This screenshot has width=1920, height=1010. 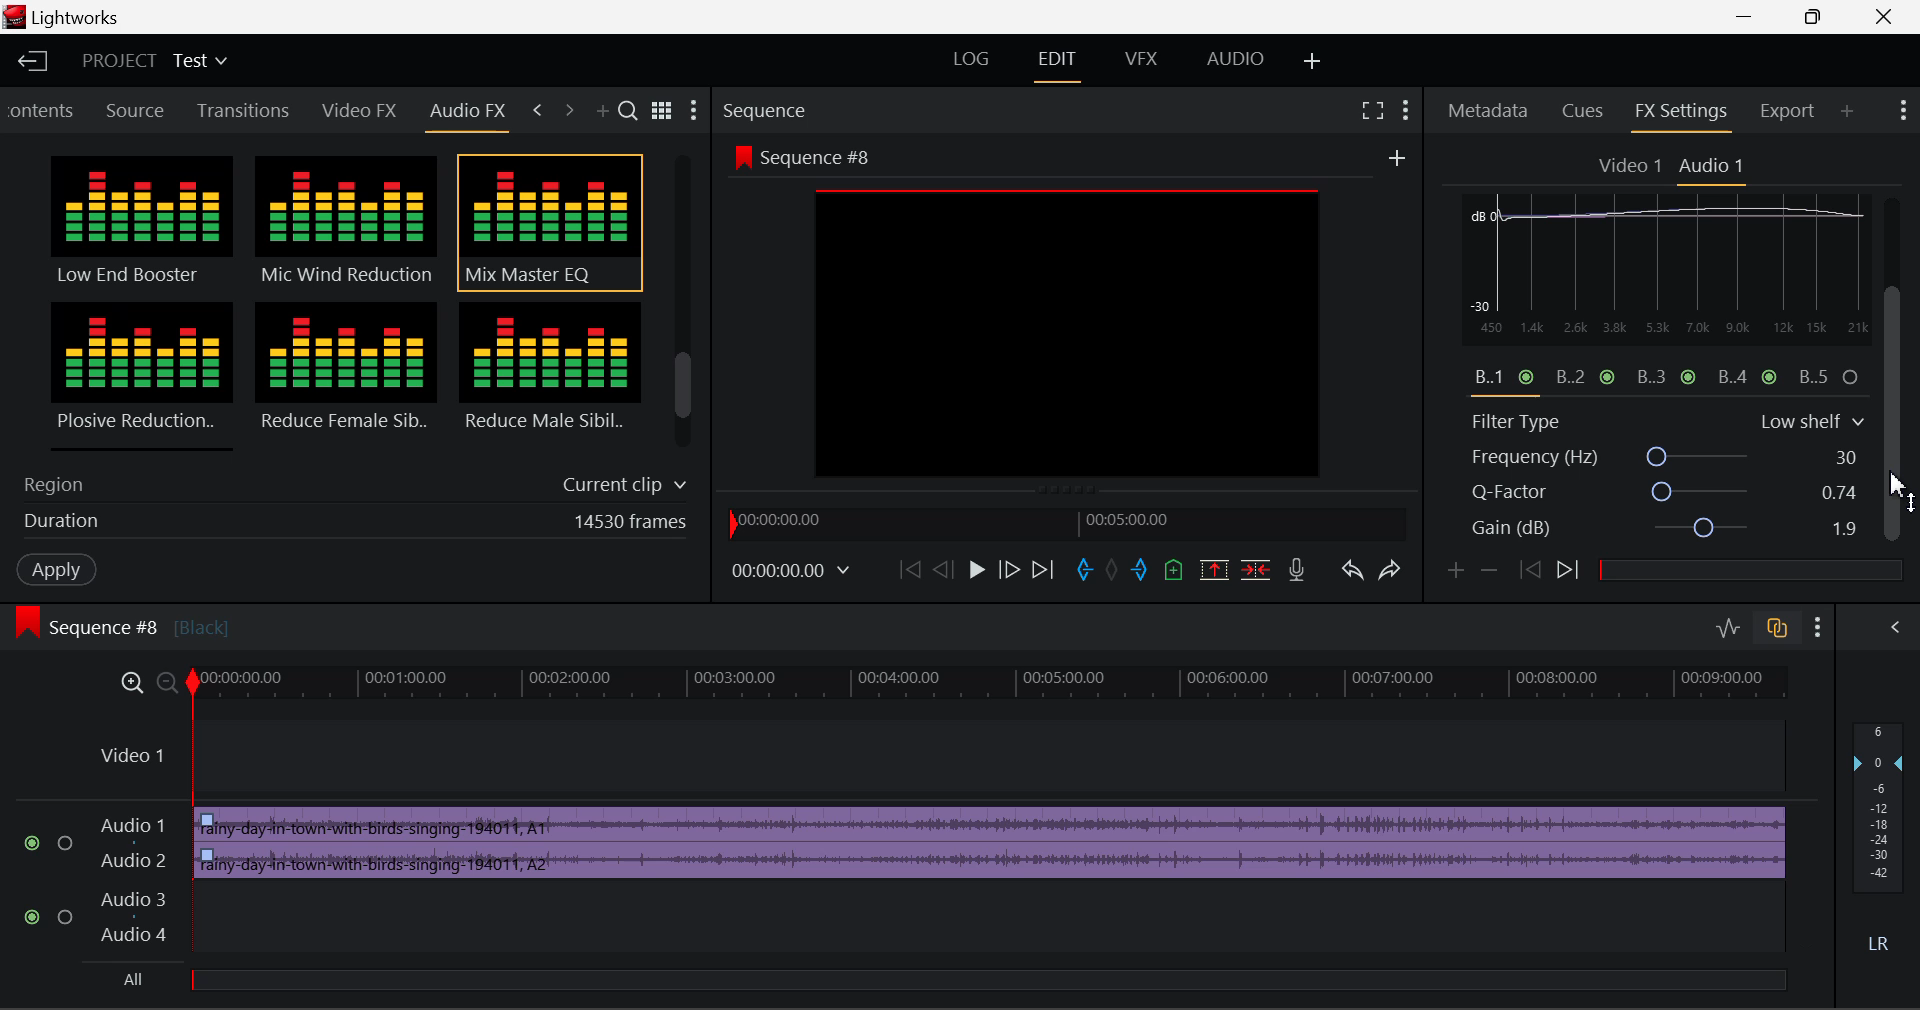 What do you see at coordinates (1482, 208) in the screenshot?
I see `EQ Menu Open` at bounding box center [1482, 208].